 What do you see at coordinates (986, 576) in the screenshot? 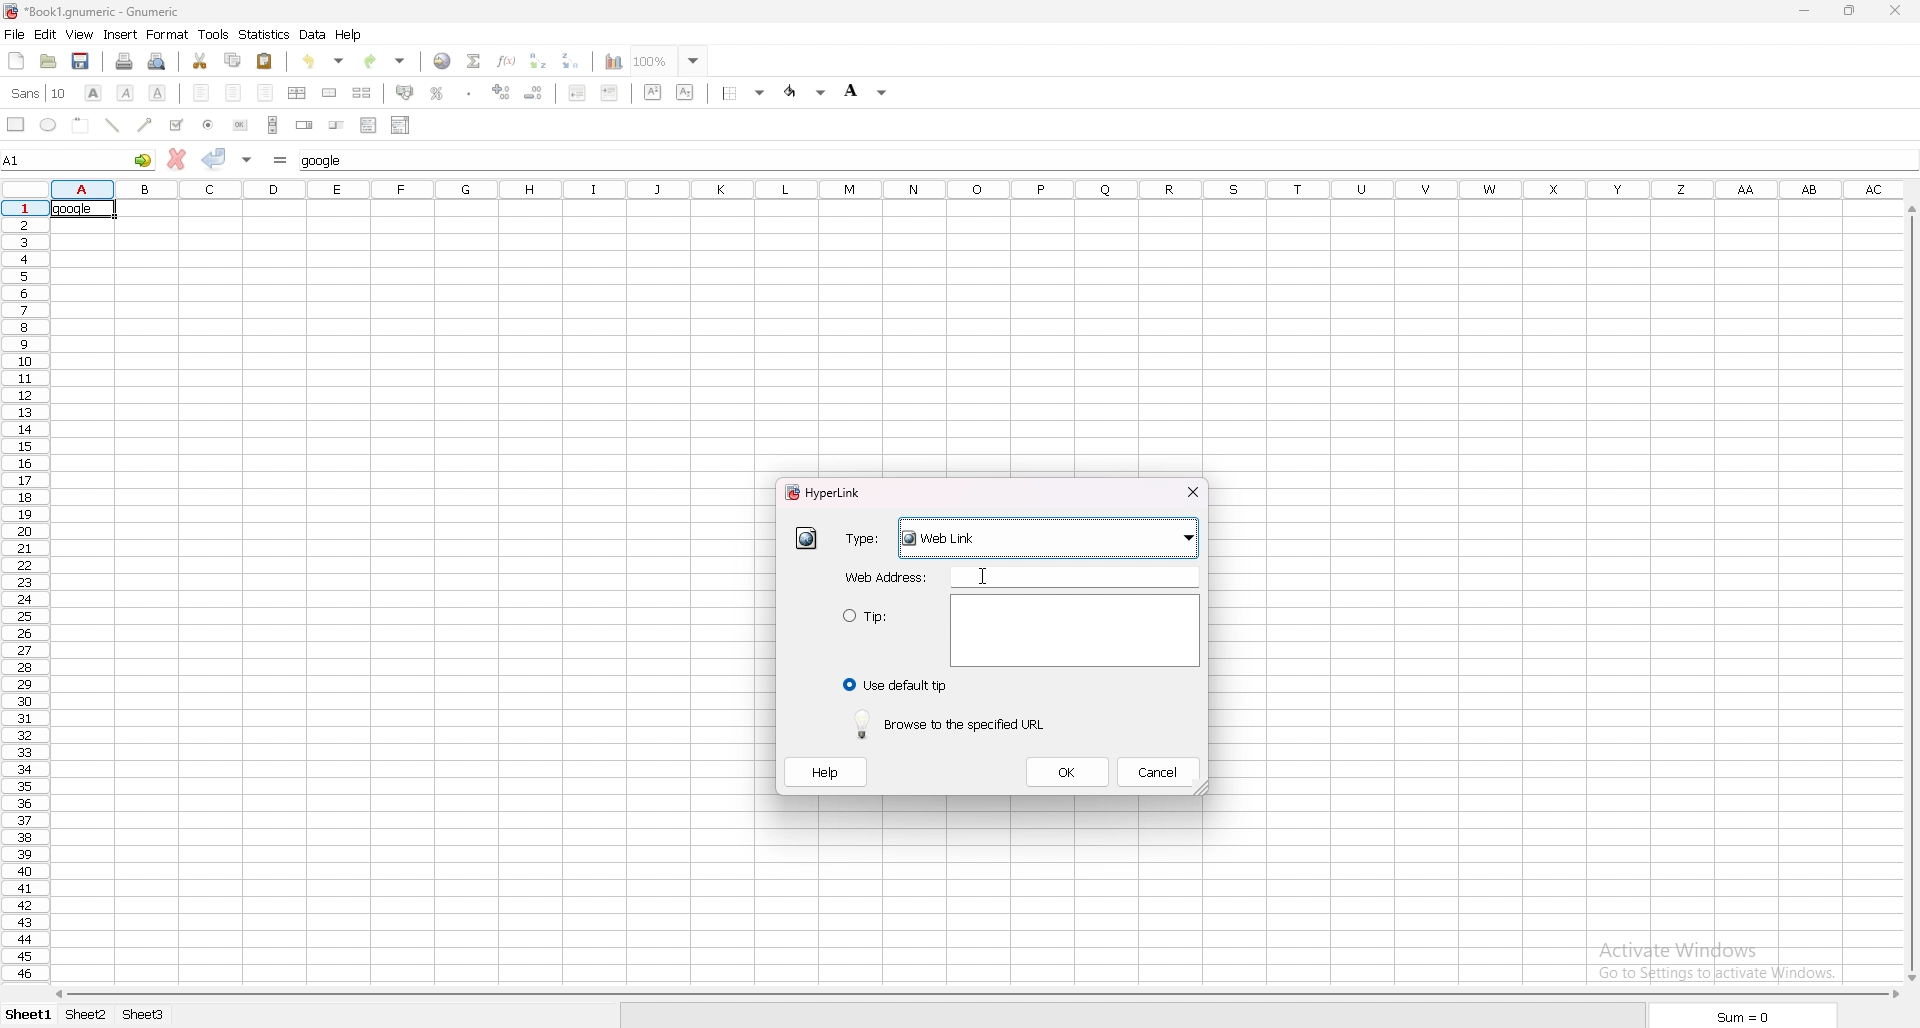
I see `cursor` at bounding box center [986, 576].